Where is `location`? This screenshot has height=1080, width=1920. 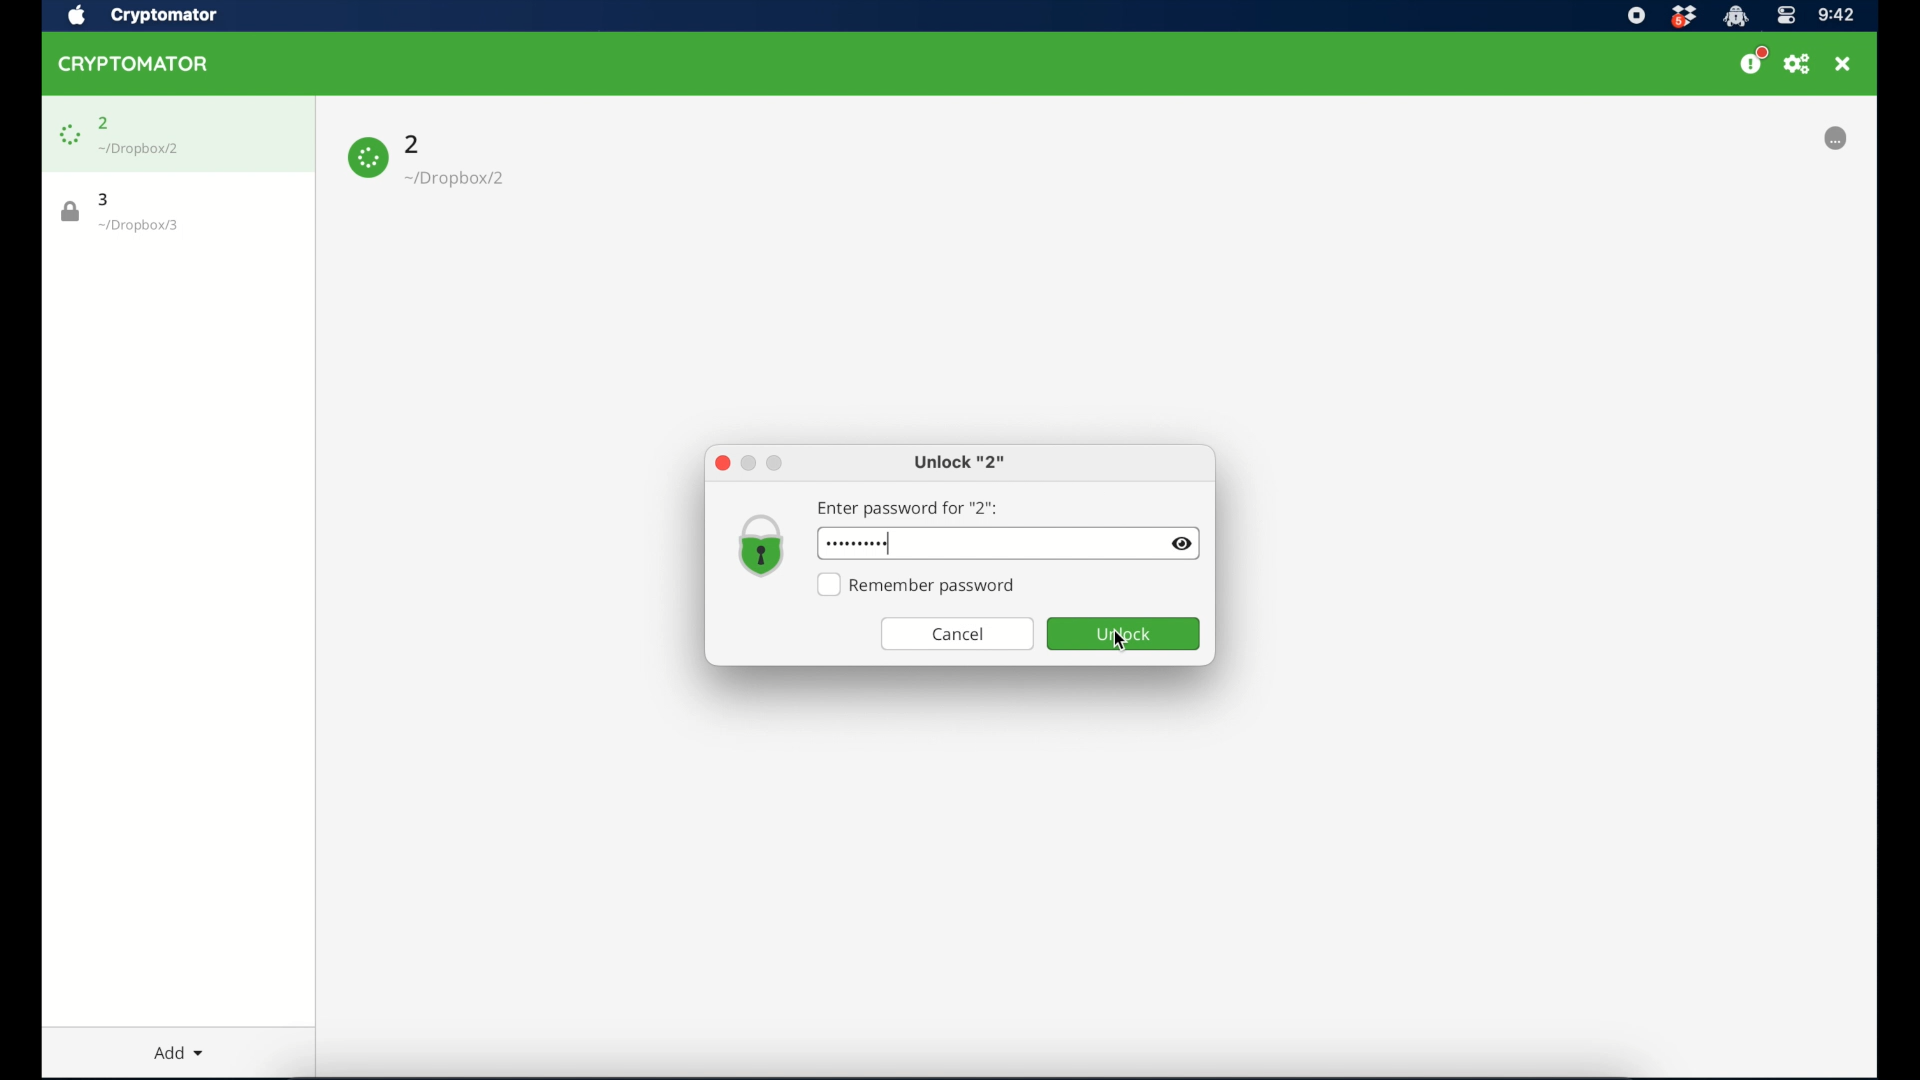 location is located at coordinates (140, 149).